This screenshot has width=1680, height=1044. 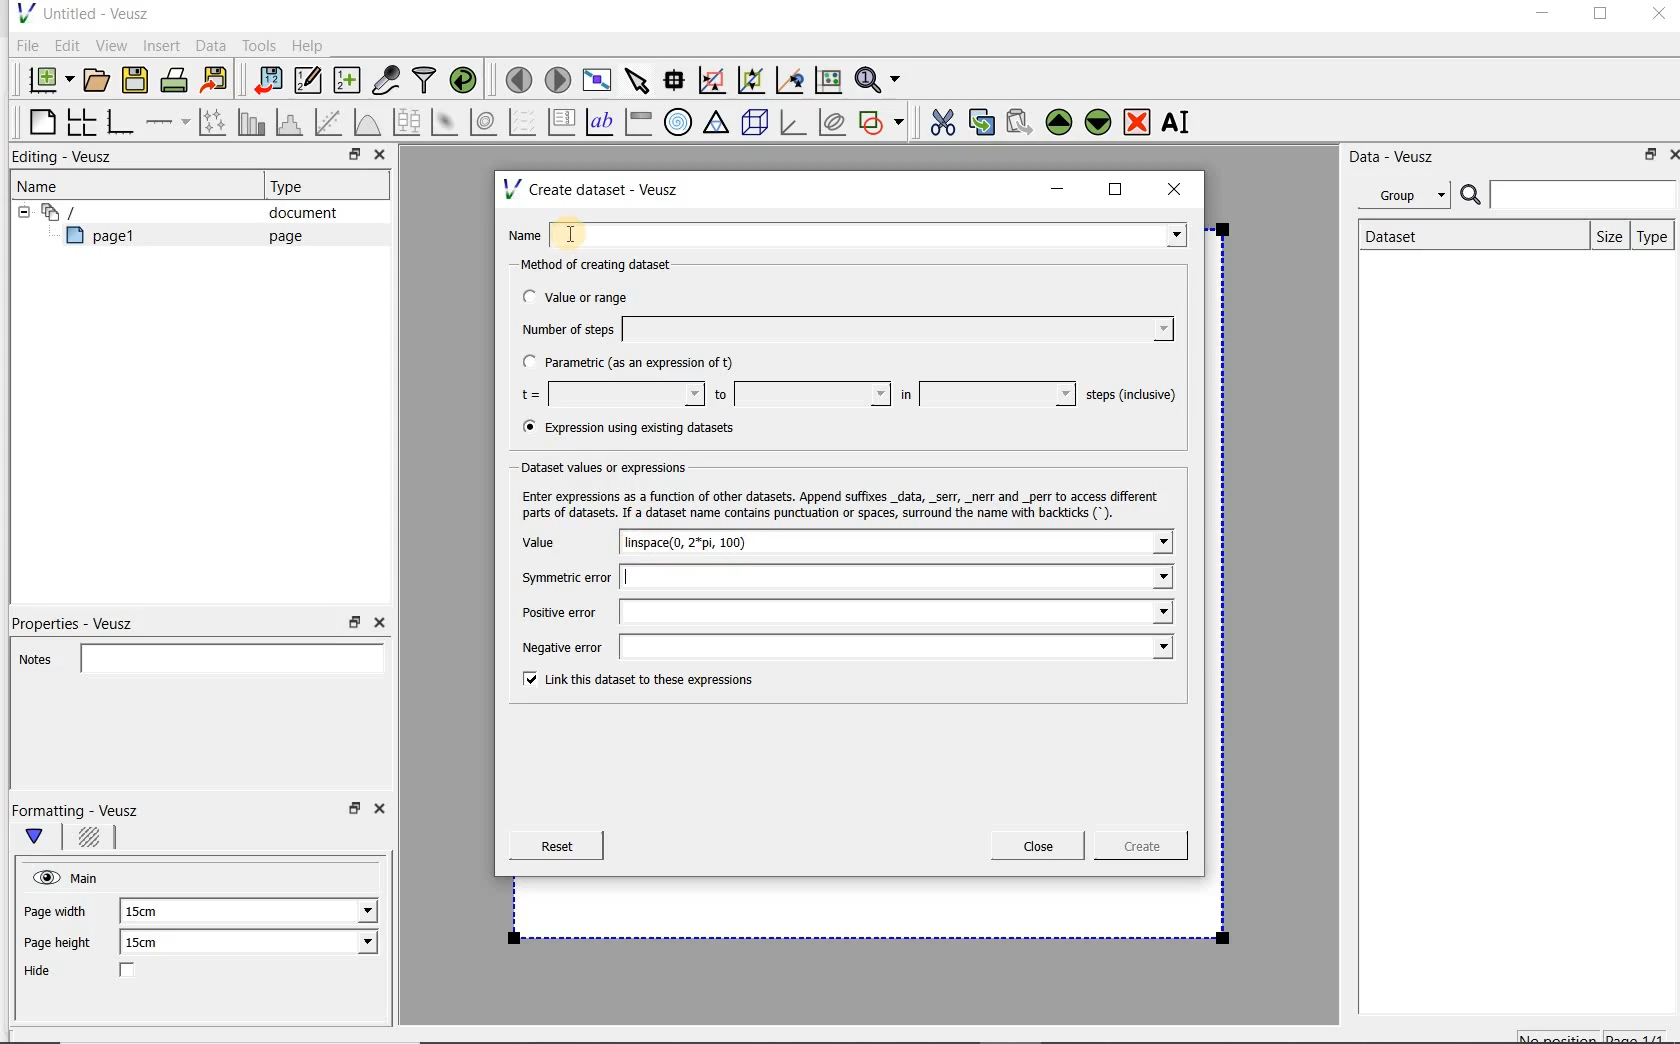 I want to click on page1/1, so click(x=1643, y=1036).